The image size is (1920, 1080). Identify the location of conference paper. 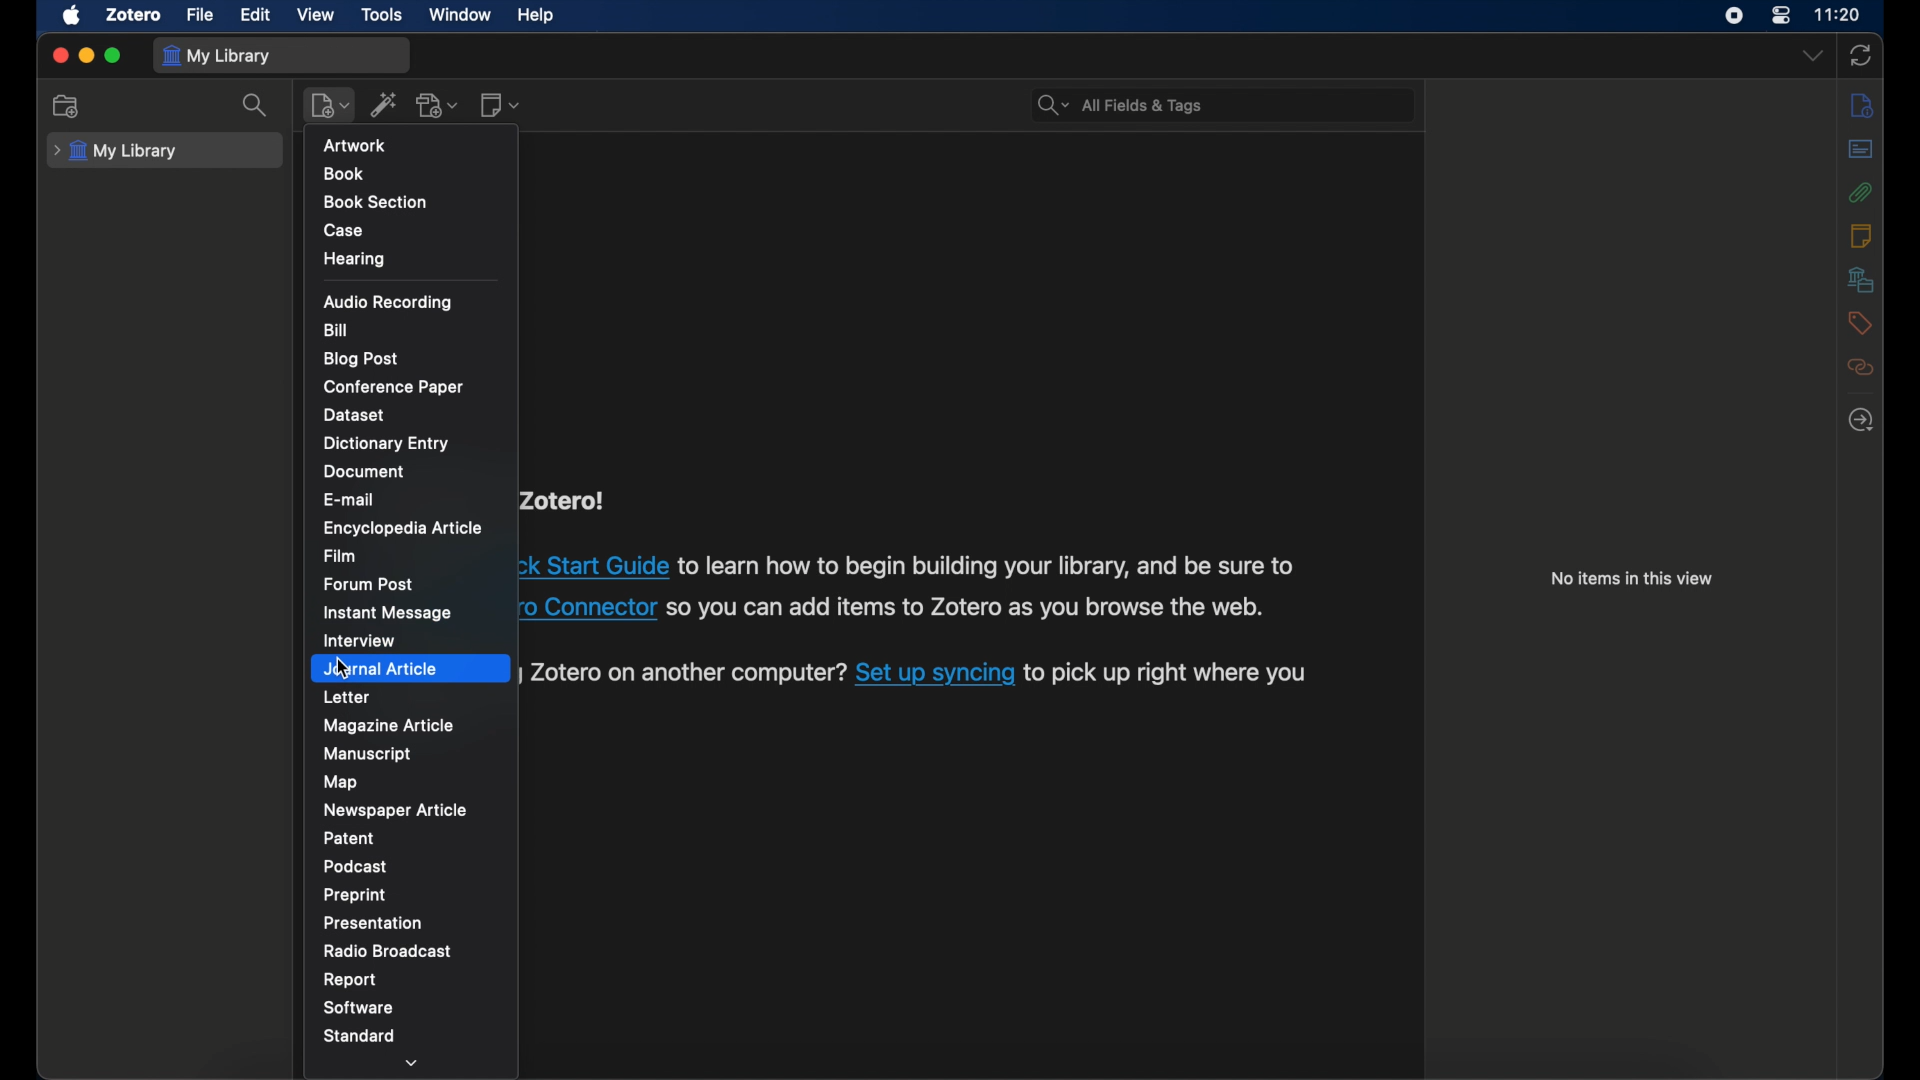
(395, 387).